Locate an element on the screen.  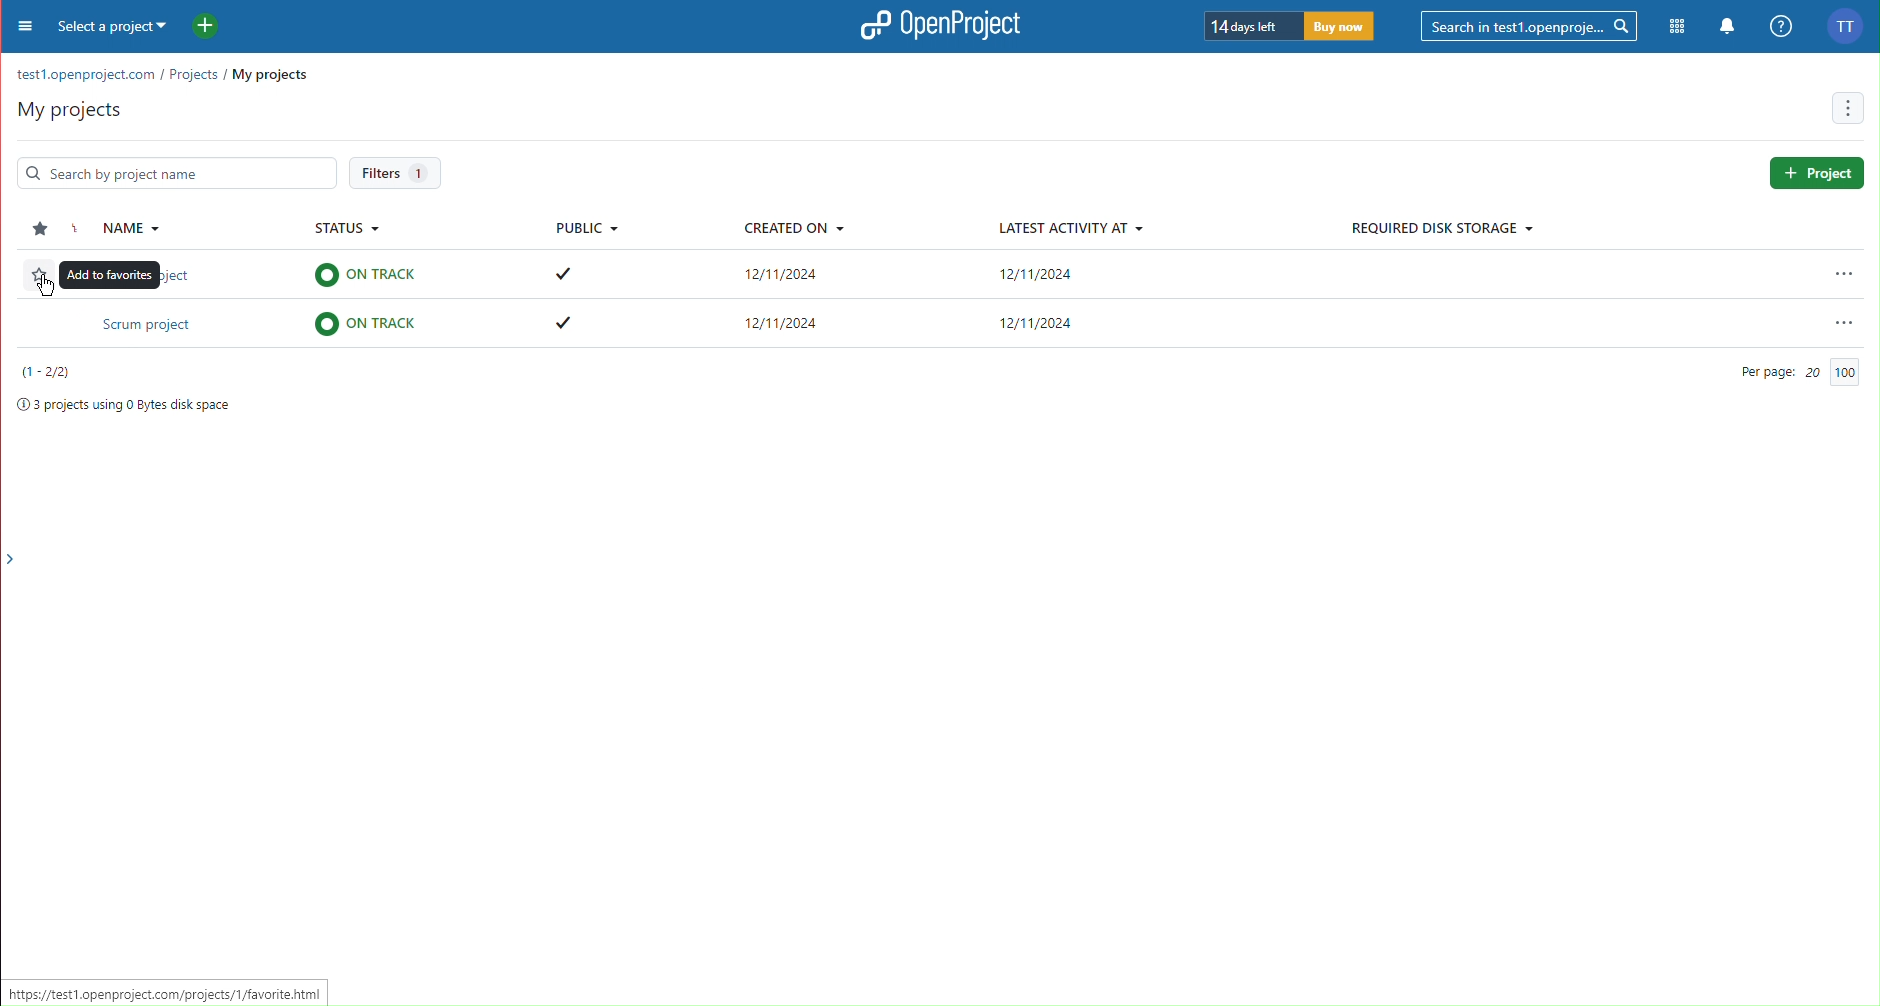
OpenProject is located at coordinates (944, 26).